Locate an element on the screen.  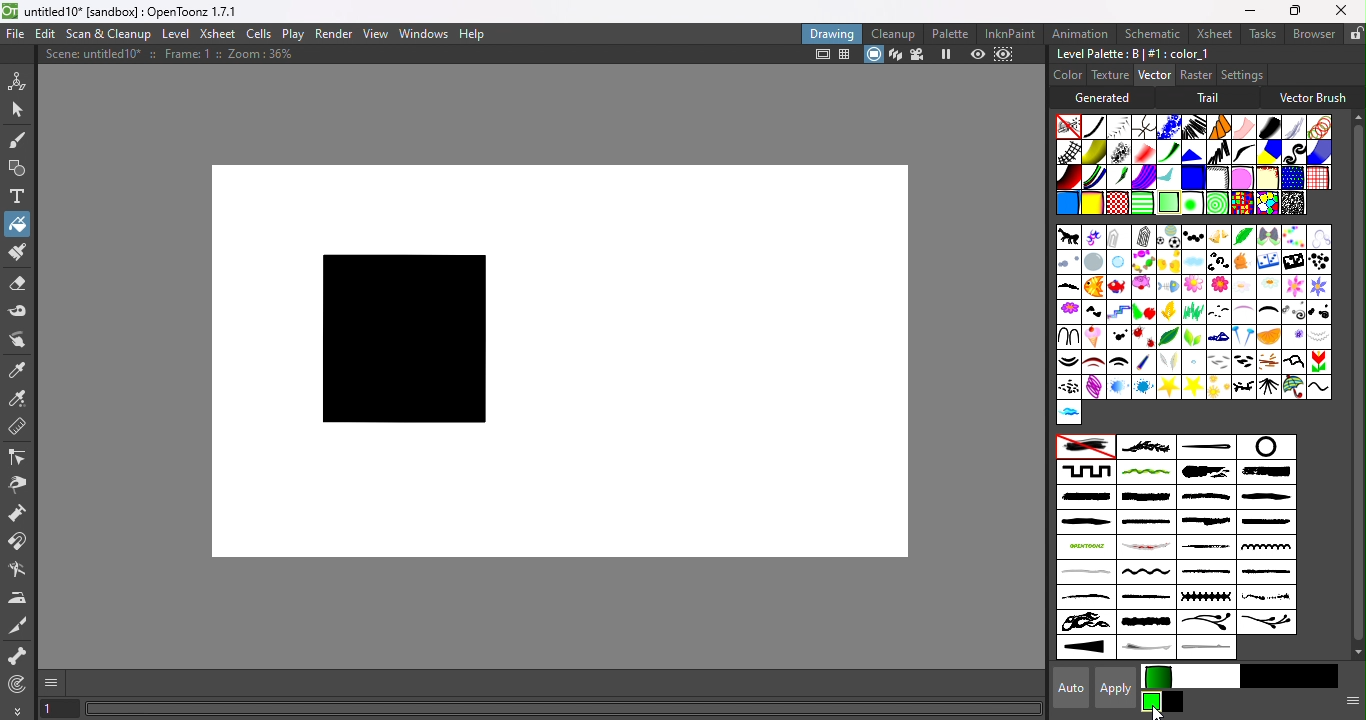
Sub-camera view is located at coordinates (1006, 54).